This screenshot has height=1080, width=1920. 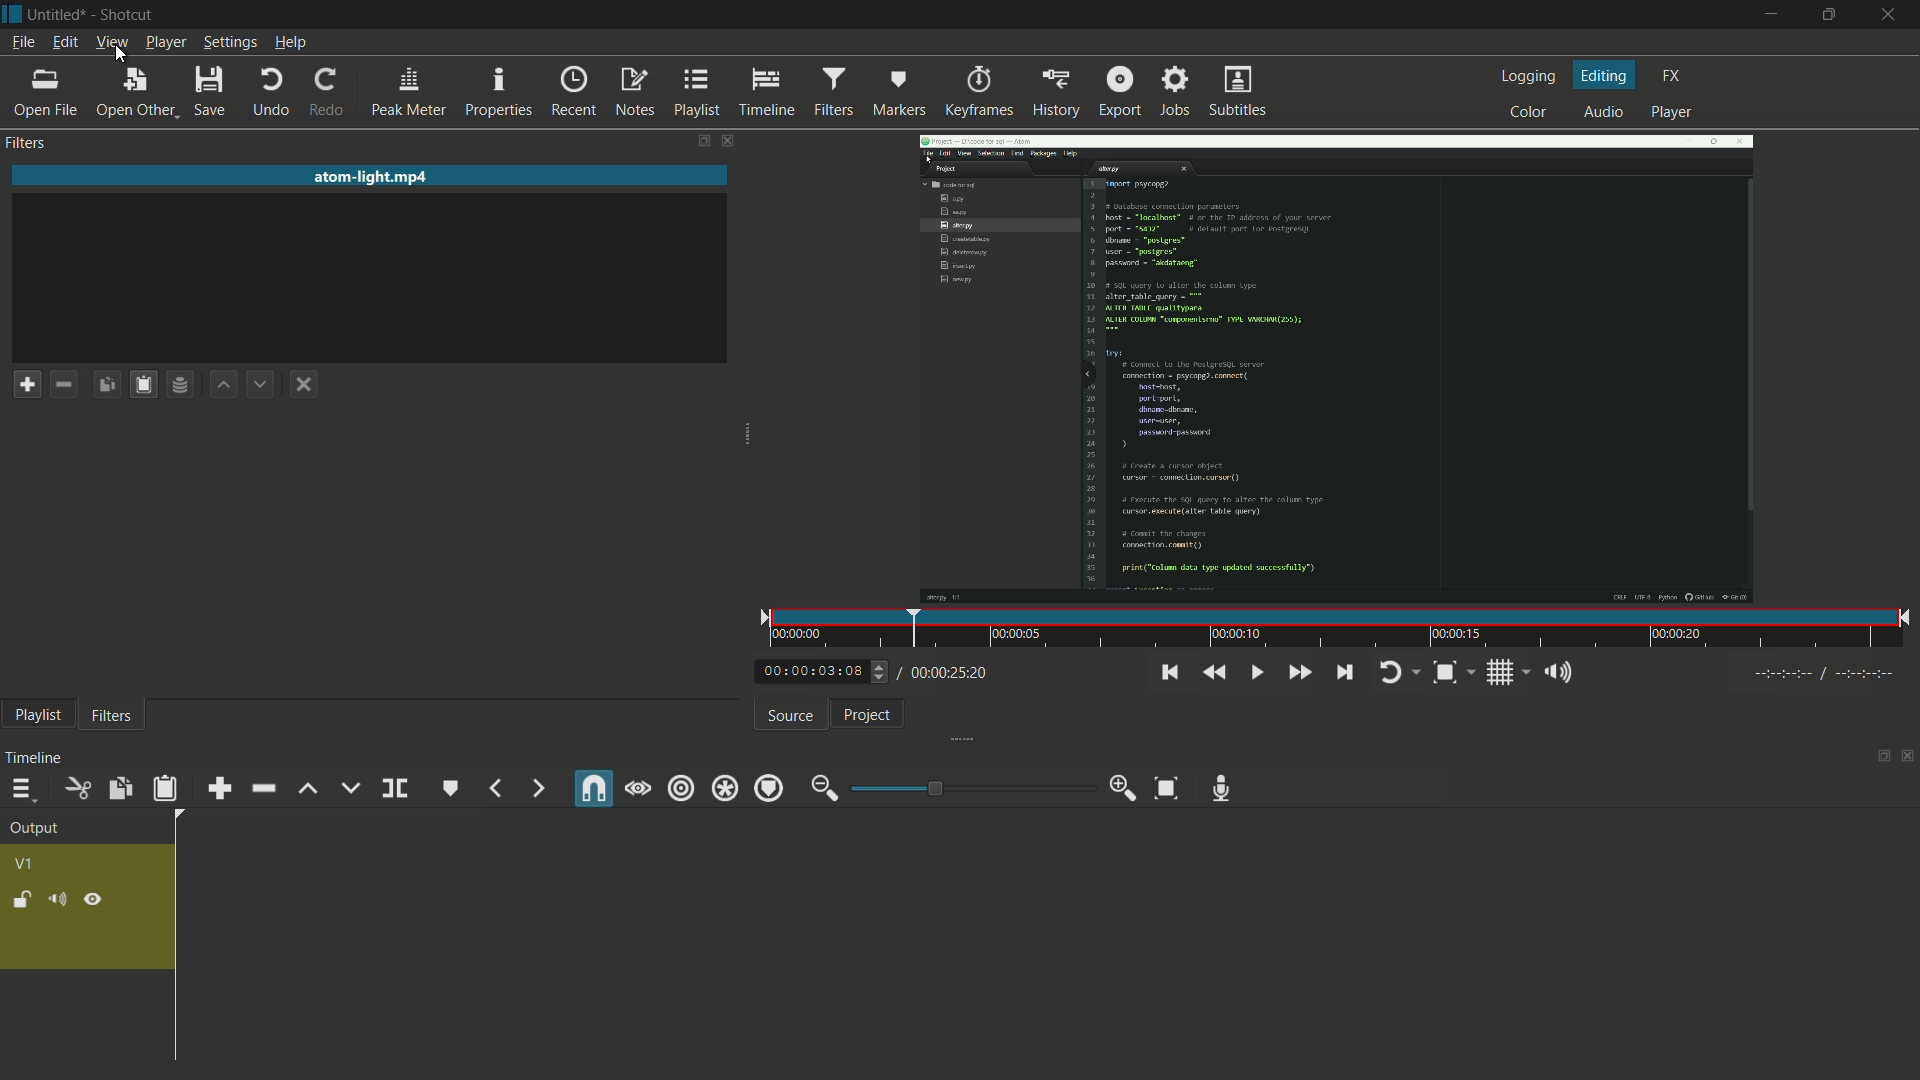 What do you see at coordinates (1670, 76) in the screenshot?
I see `fx` at bounding box center [1670, 76].